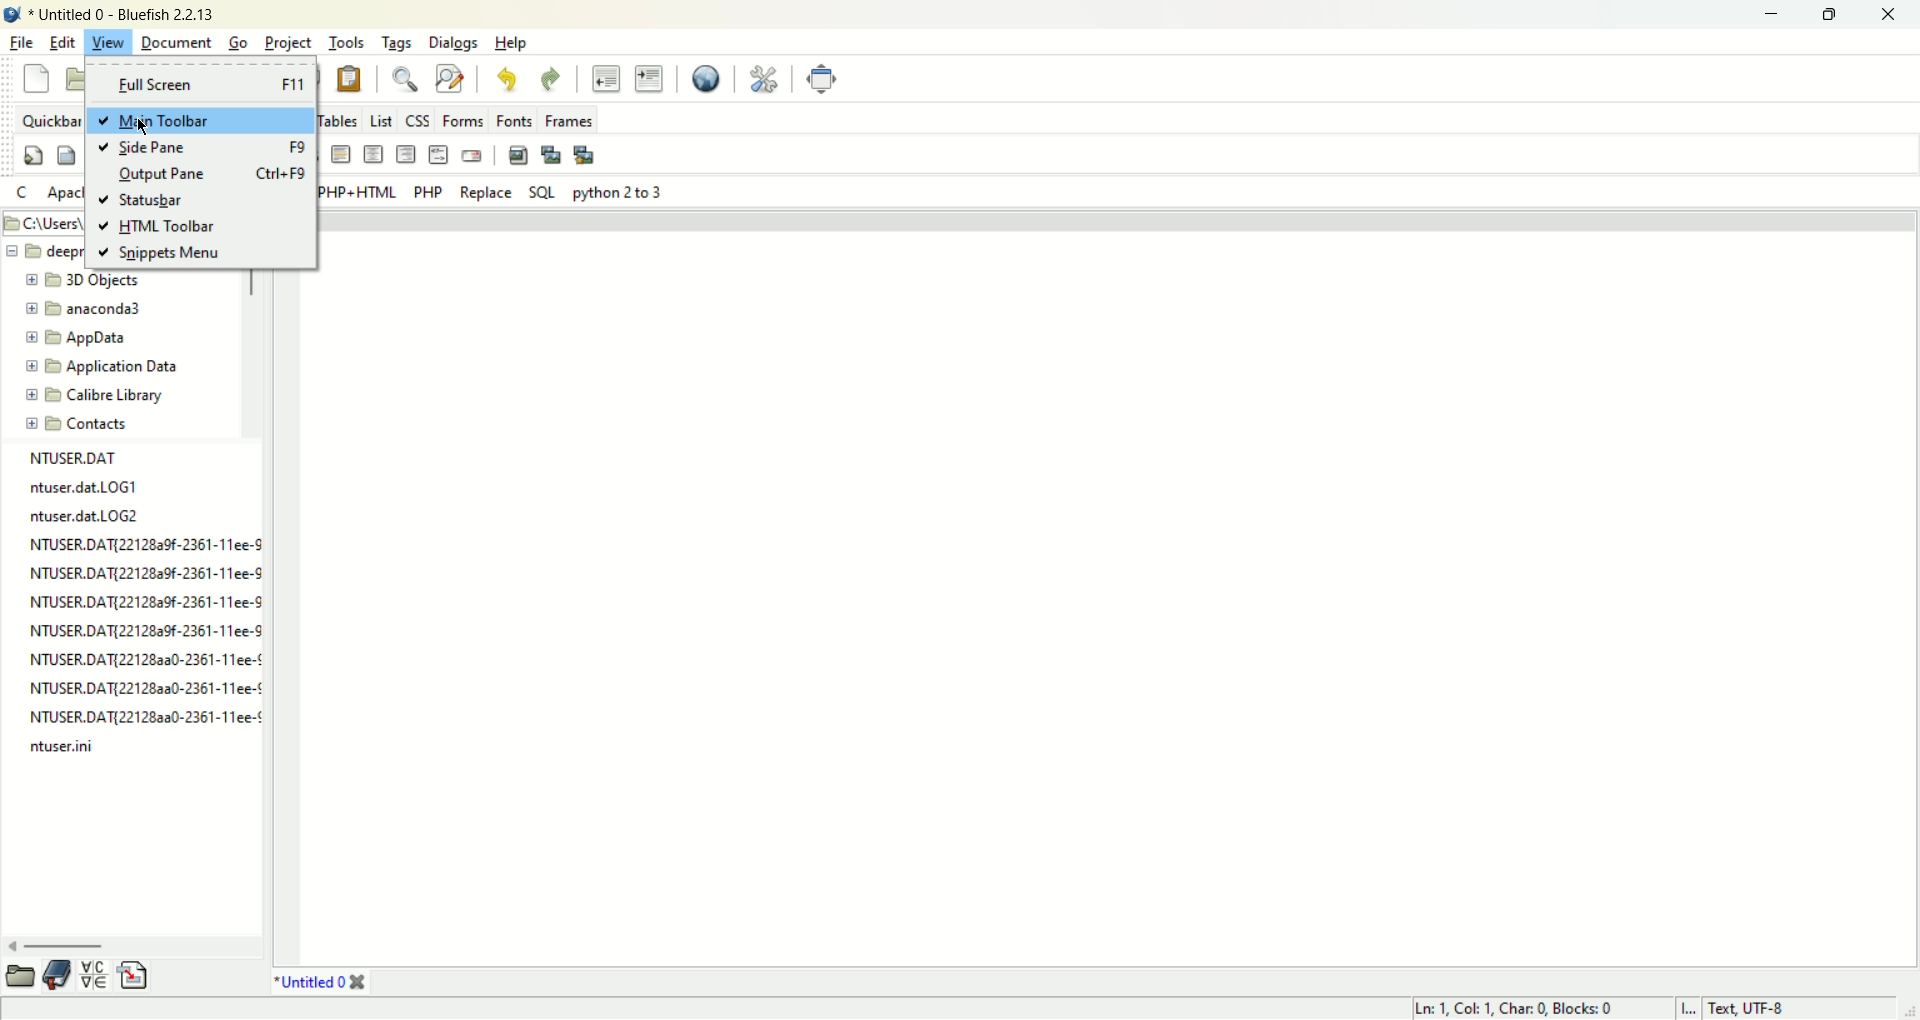 This screenshot has width=1920, height=1020. Describe the element at coordinates (135, 977) in the screenshot. I see `snippet` at that location.